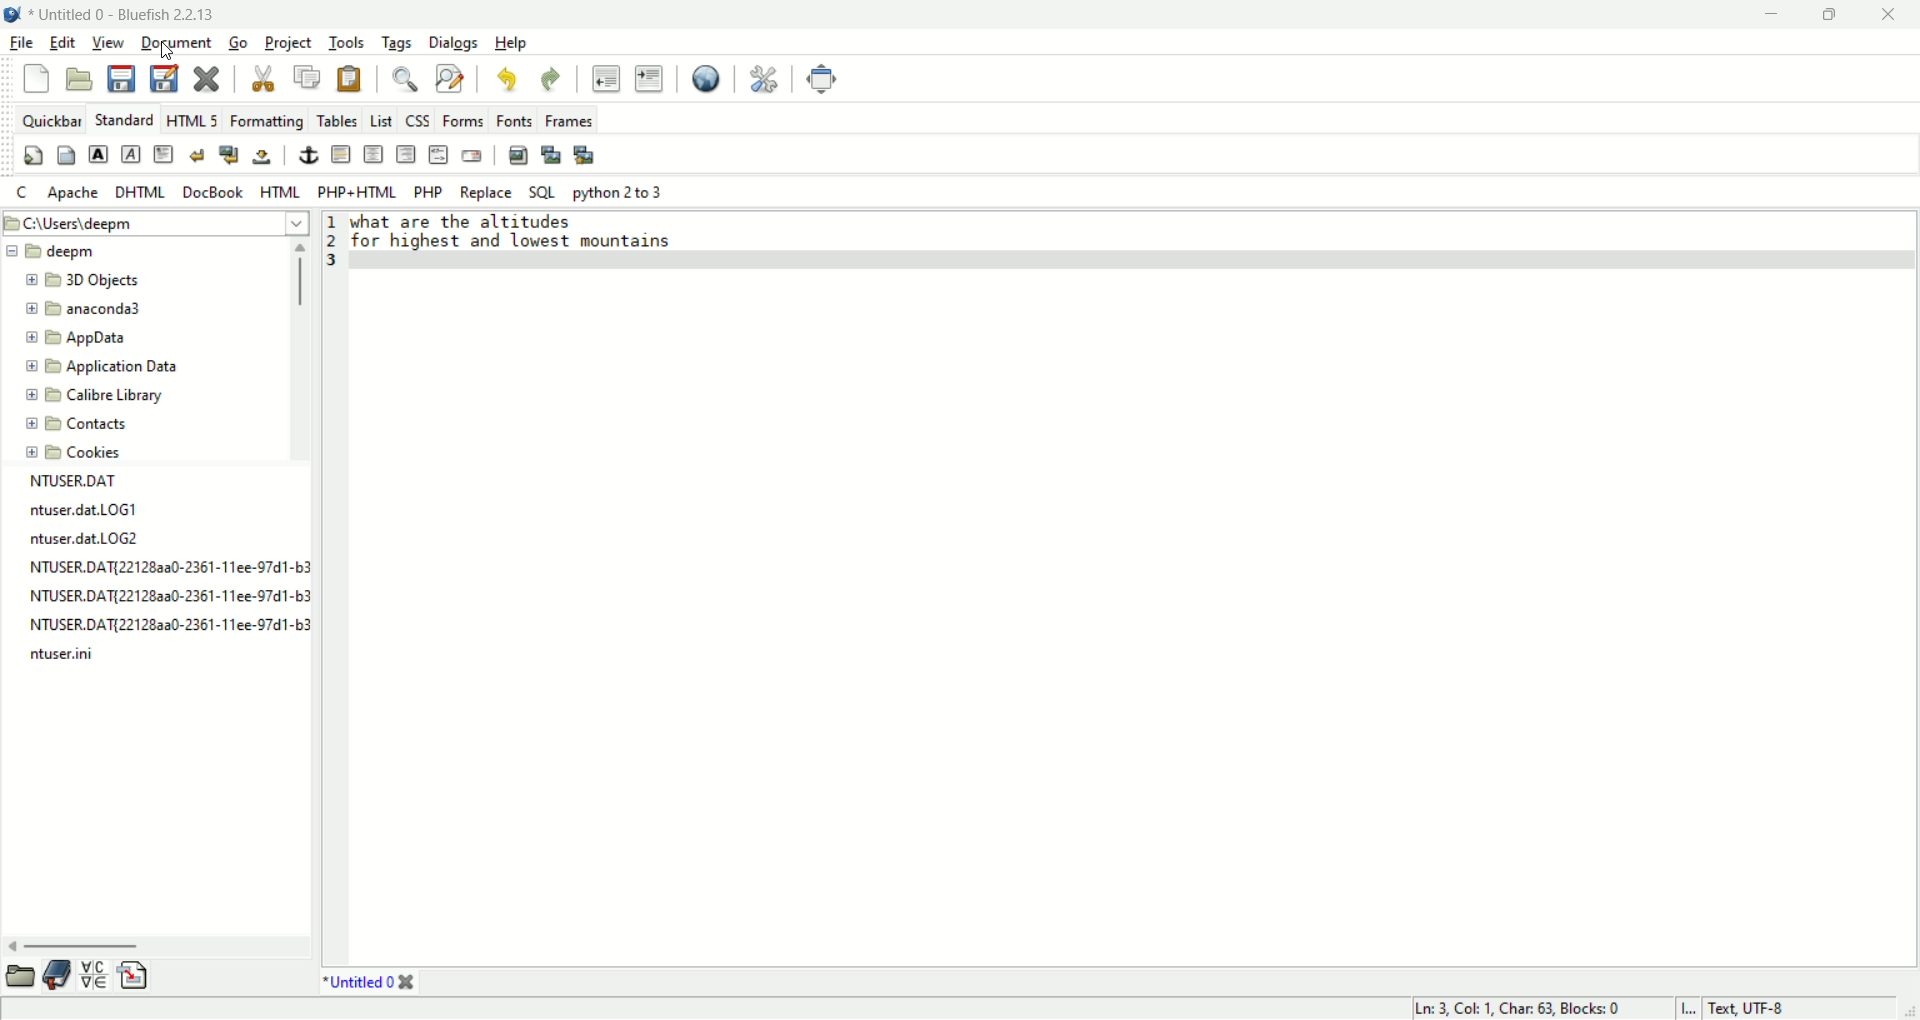  Describe the element at coordinates (90, 310) in the screenshot. I see `anaconda` at that location.